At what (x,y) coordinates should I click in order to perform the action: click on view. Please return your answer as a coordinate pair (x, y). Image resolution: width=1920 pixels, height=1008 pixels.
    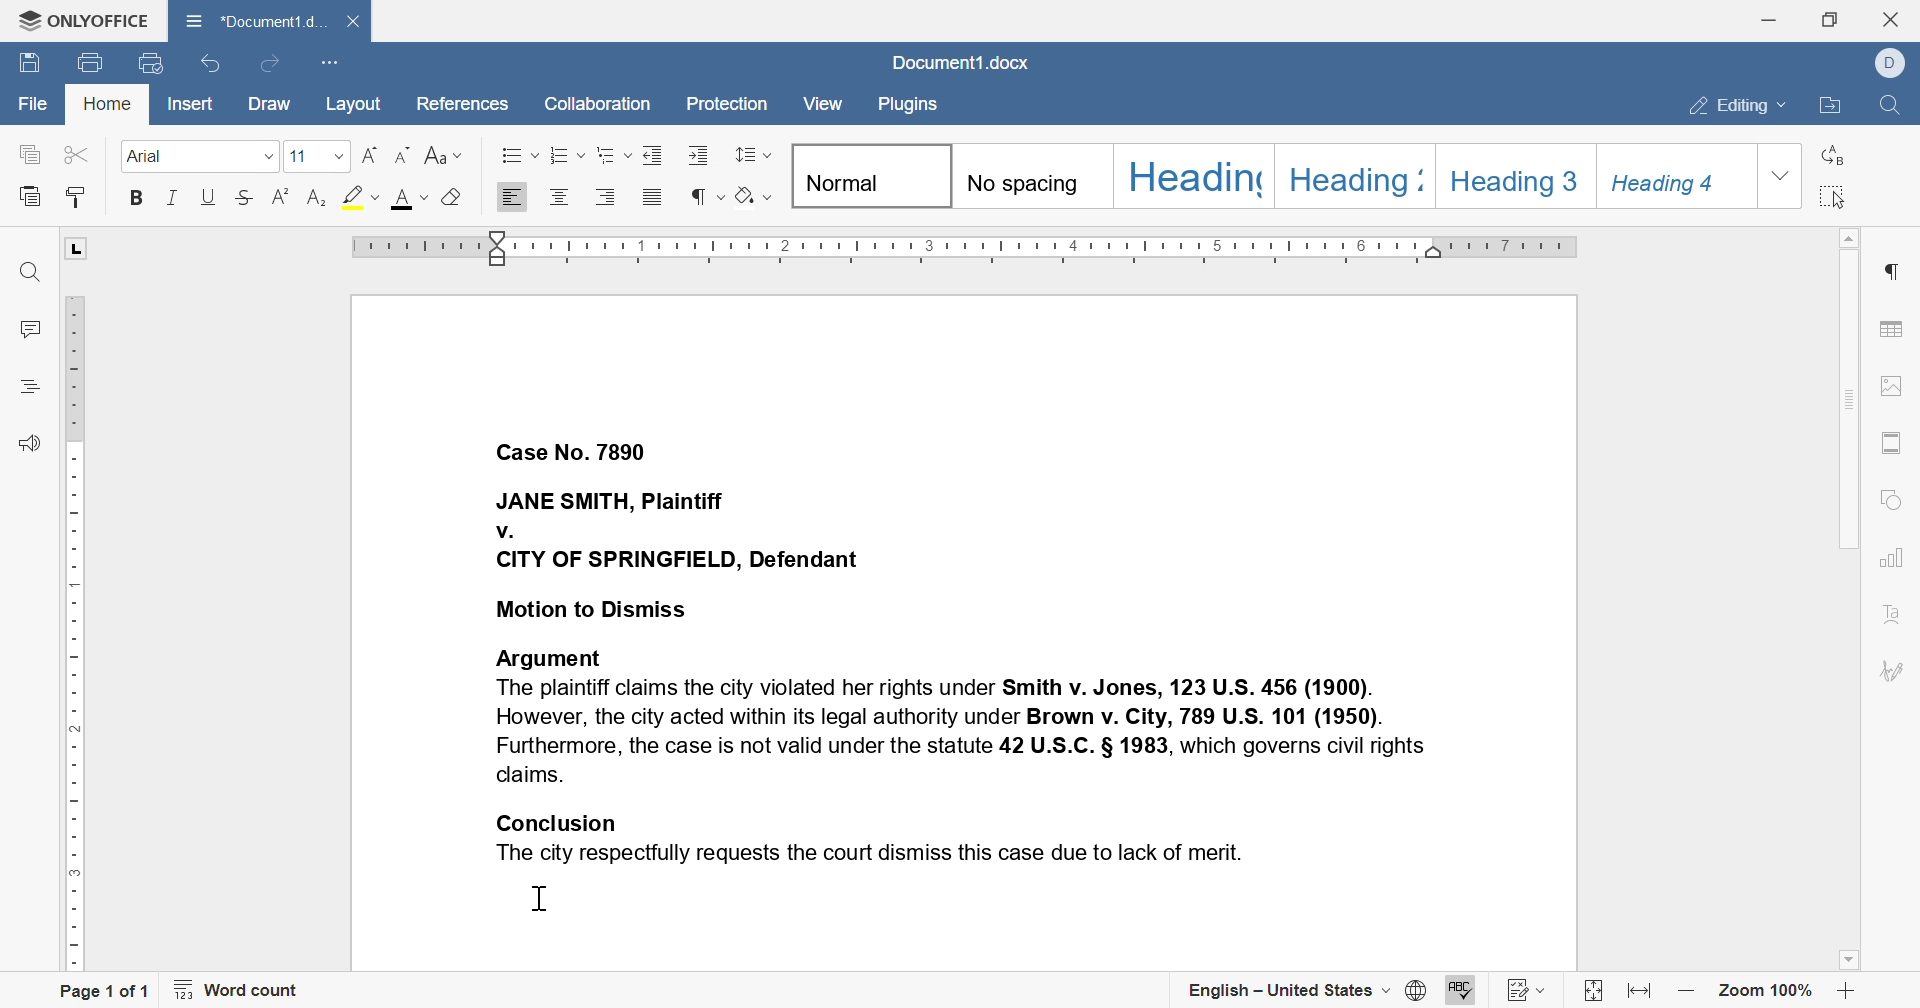
    Looking at the image, I should click on (823, 103).